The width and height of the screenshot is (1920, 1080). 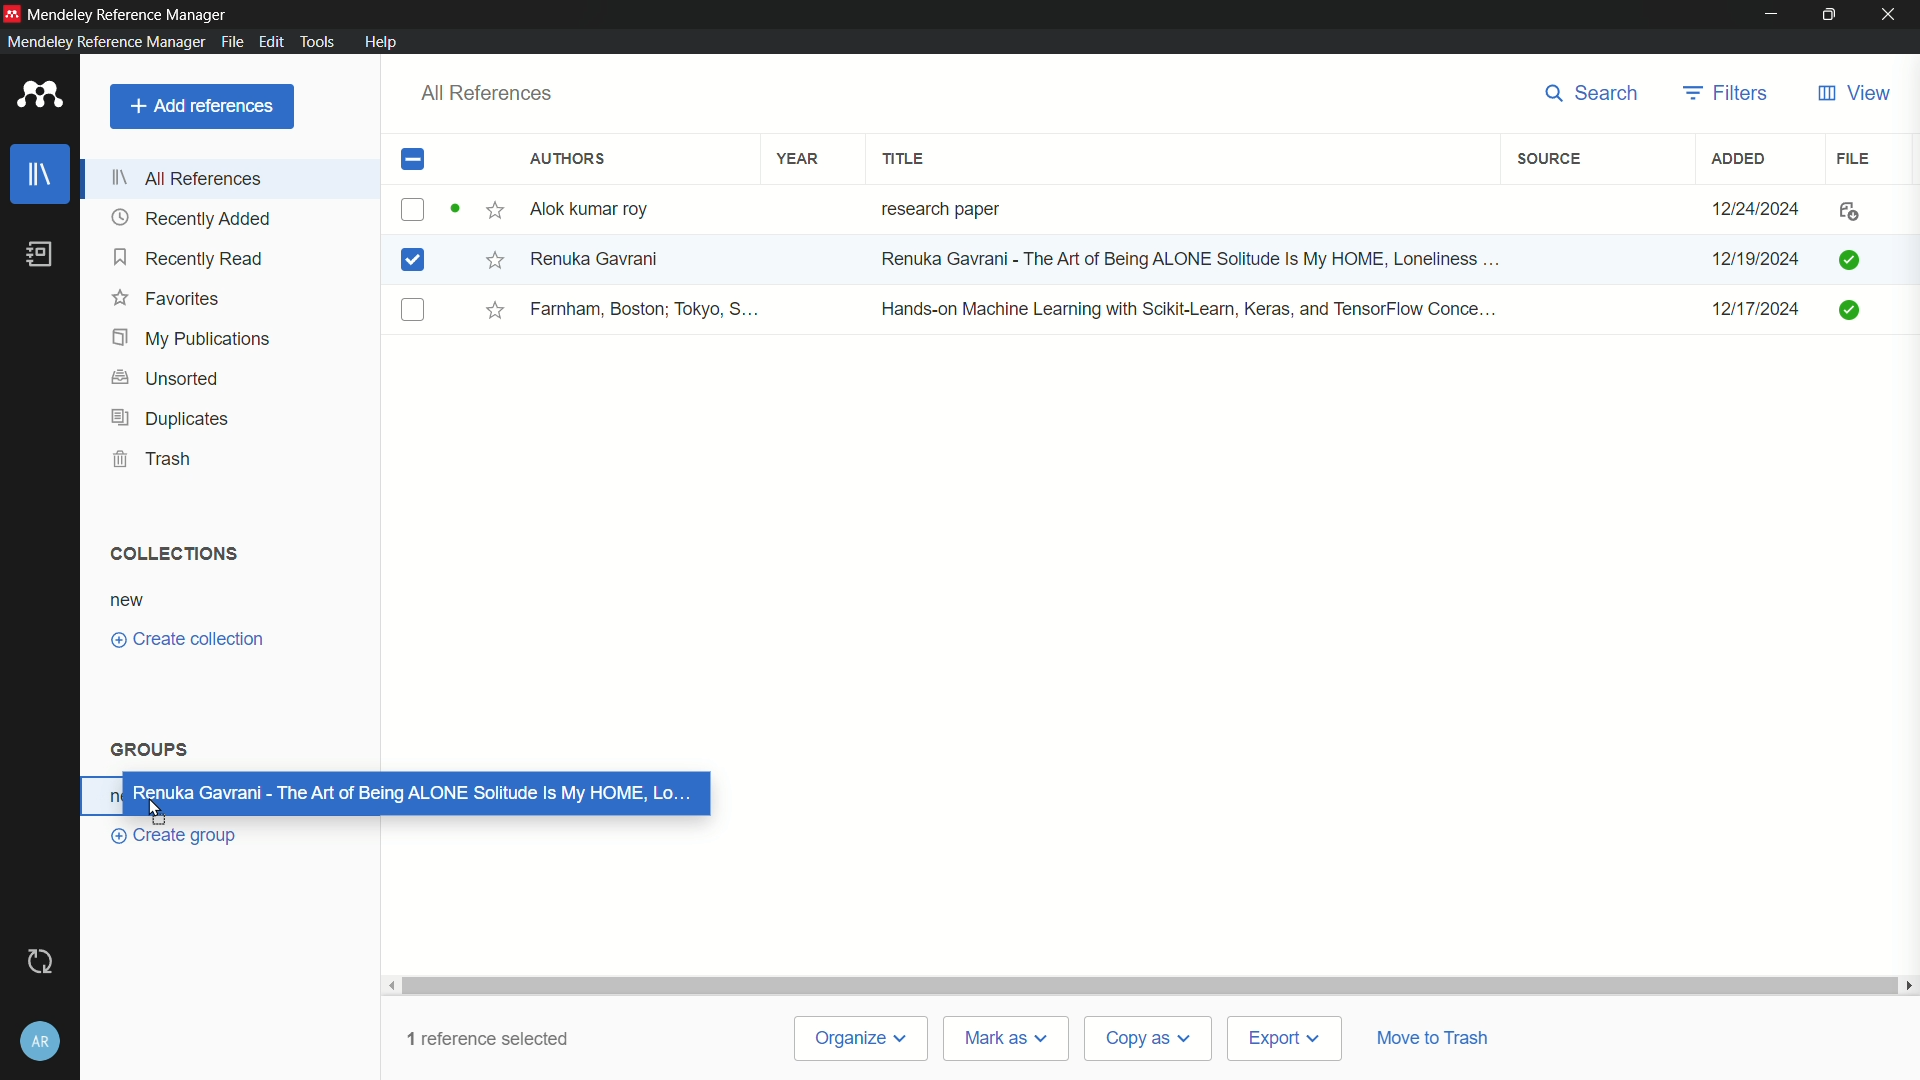 I want to click on edit menu, so click(x=270, y=41).